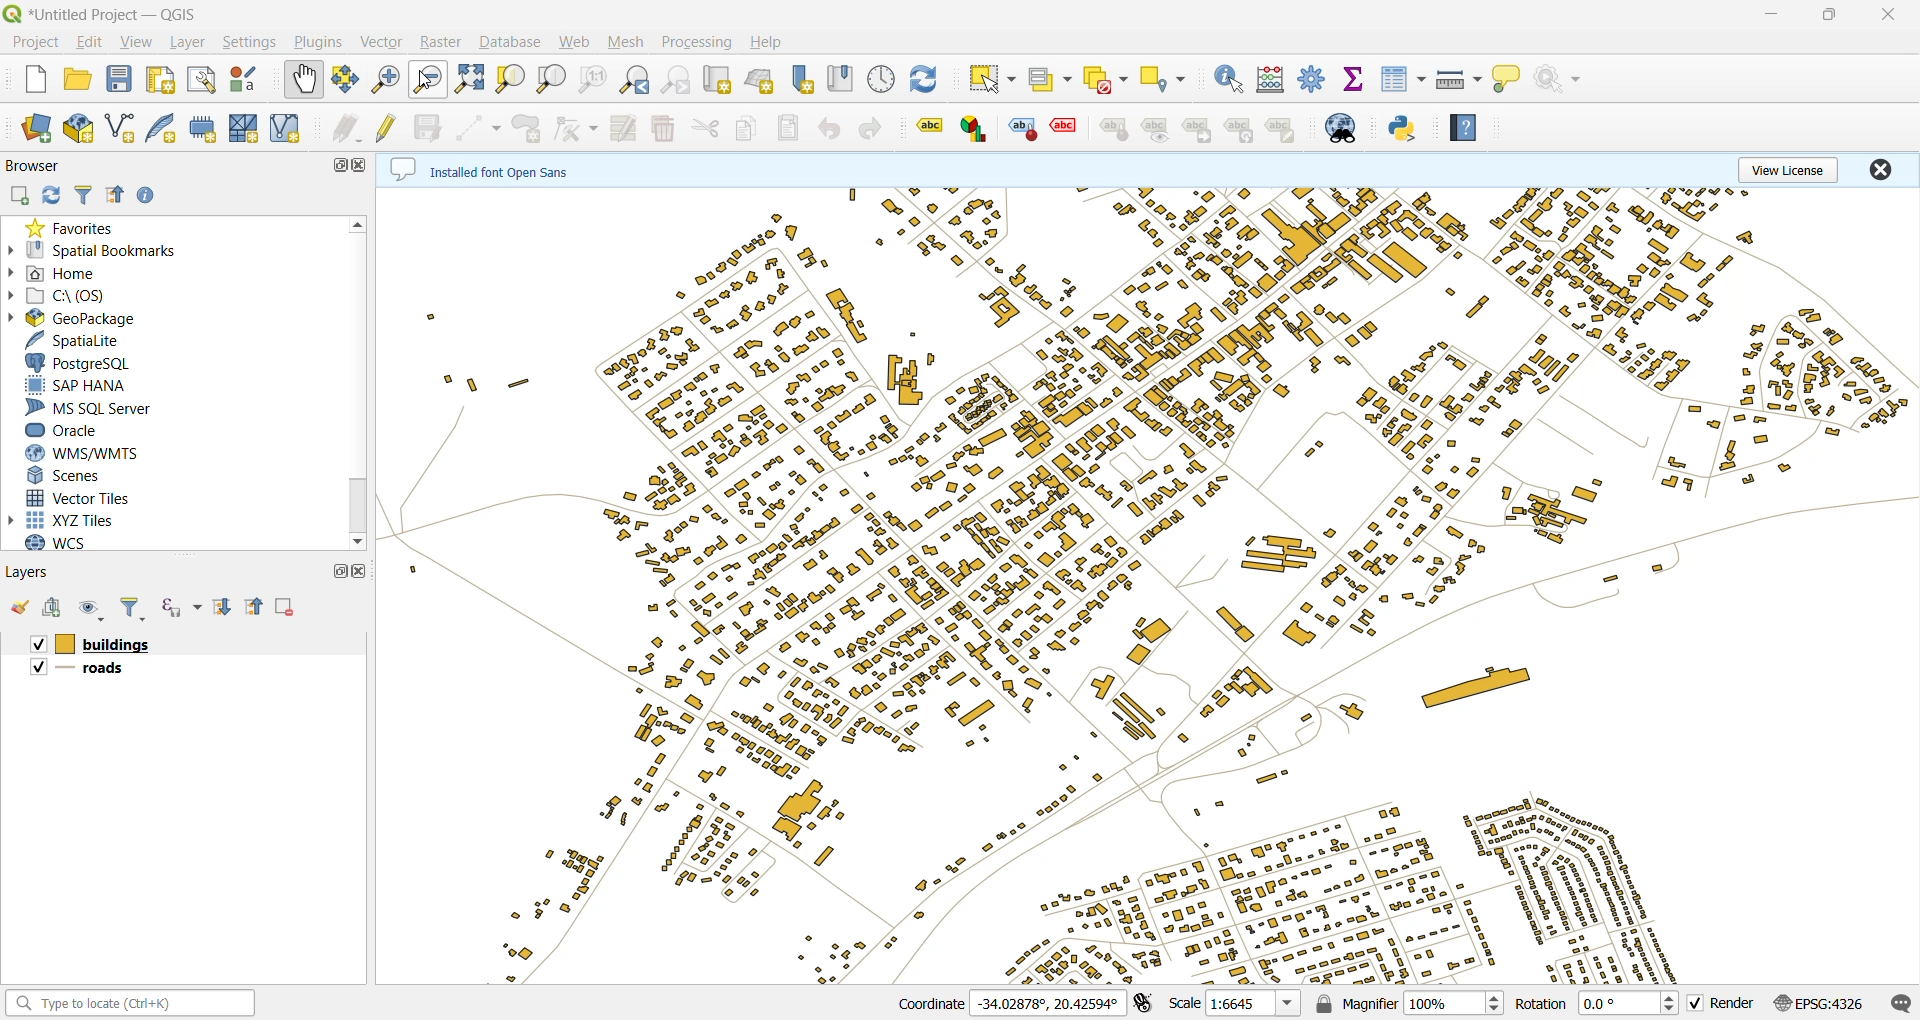  Describe the element at coordinates (88, 670) in the screenshot. I see `layers` at that location.